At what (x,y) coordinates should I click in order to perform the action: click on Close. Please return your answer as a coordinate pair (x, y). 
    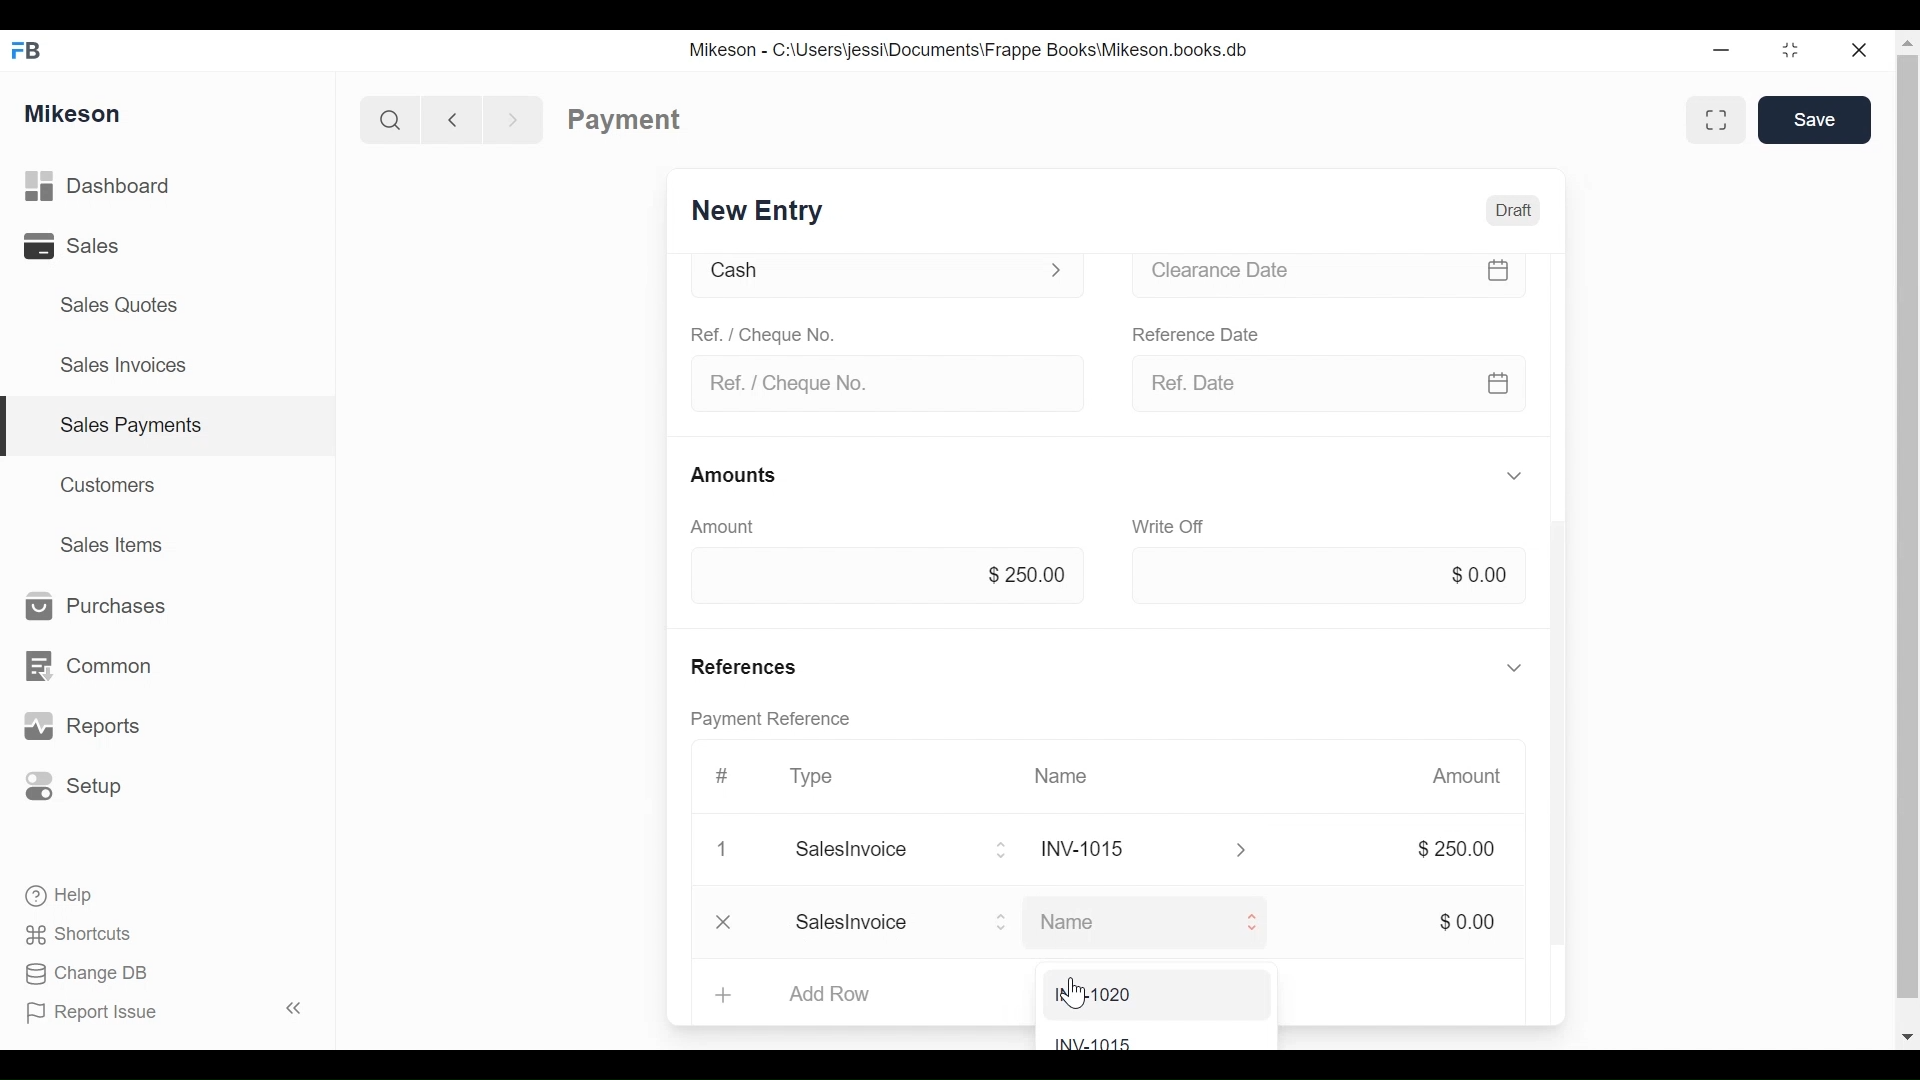
    Looking at the image, I should click on (734, 850).